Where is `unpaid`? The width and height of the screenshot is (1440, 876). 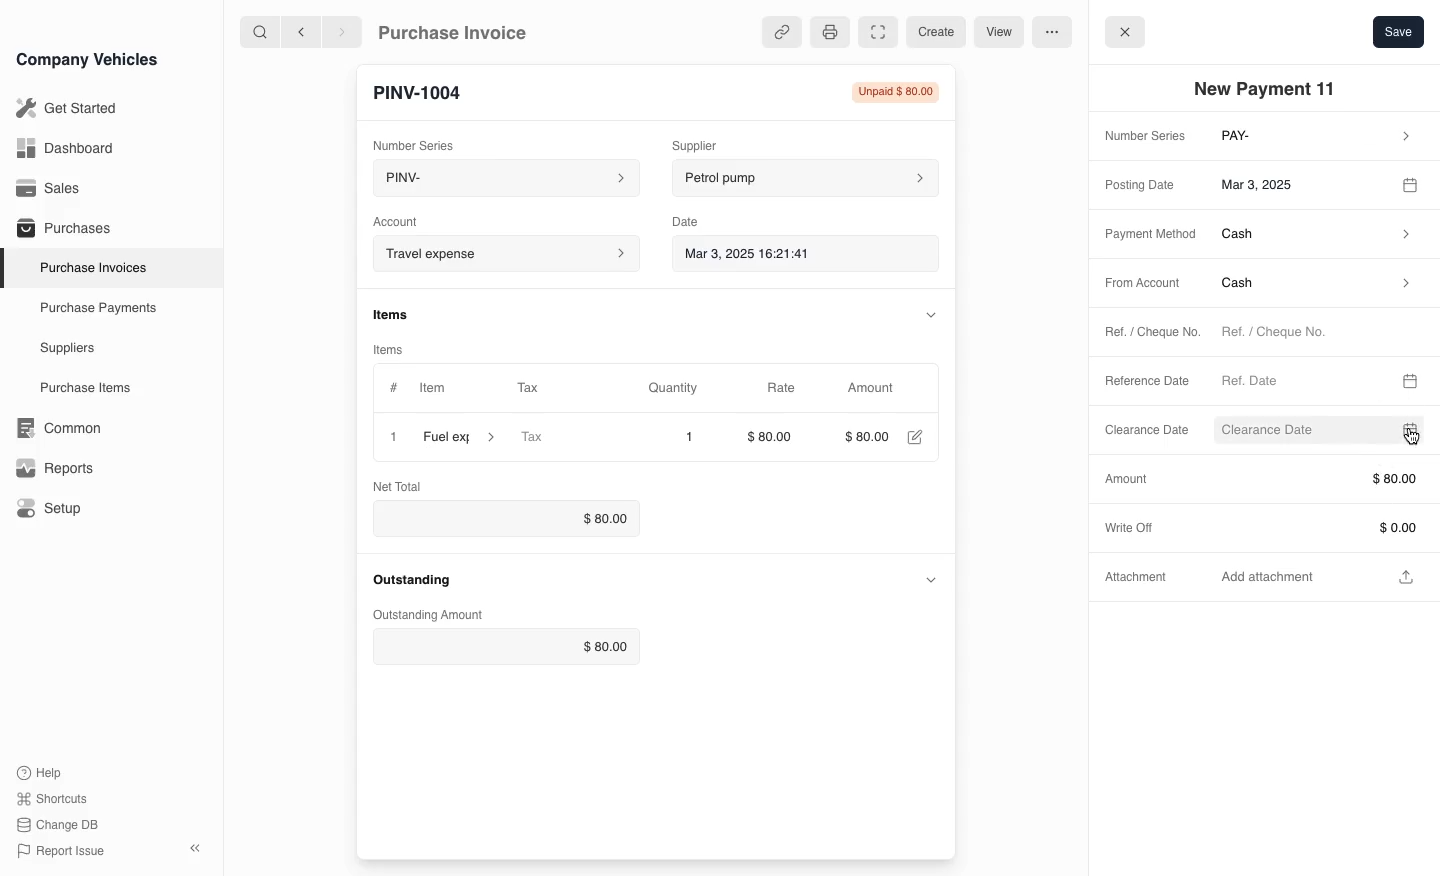 unpaid is located at coordinates (889, 92).